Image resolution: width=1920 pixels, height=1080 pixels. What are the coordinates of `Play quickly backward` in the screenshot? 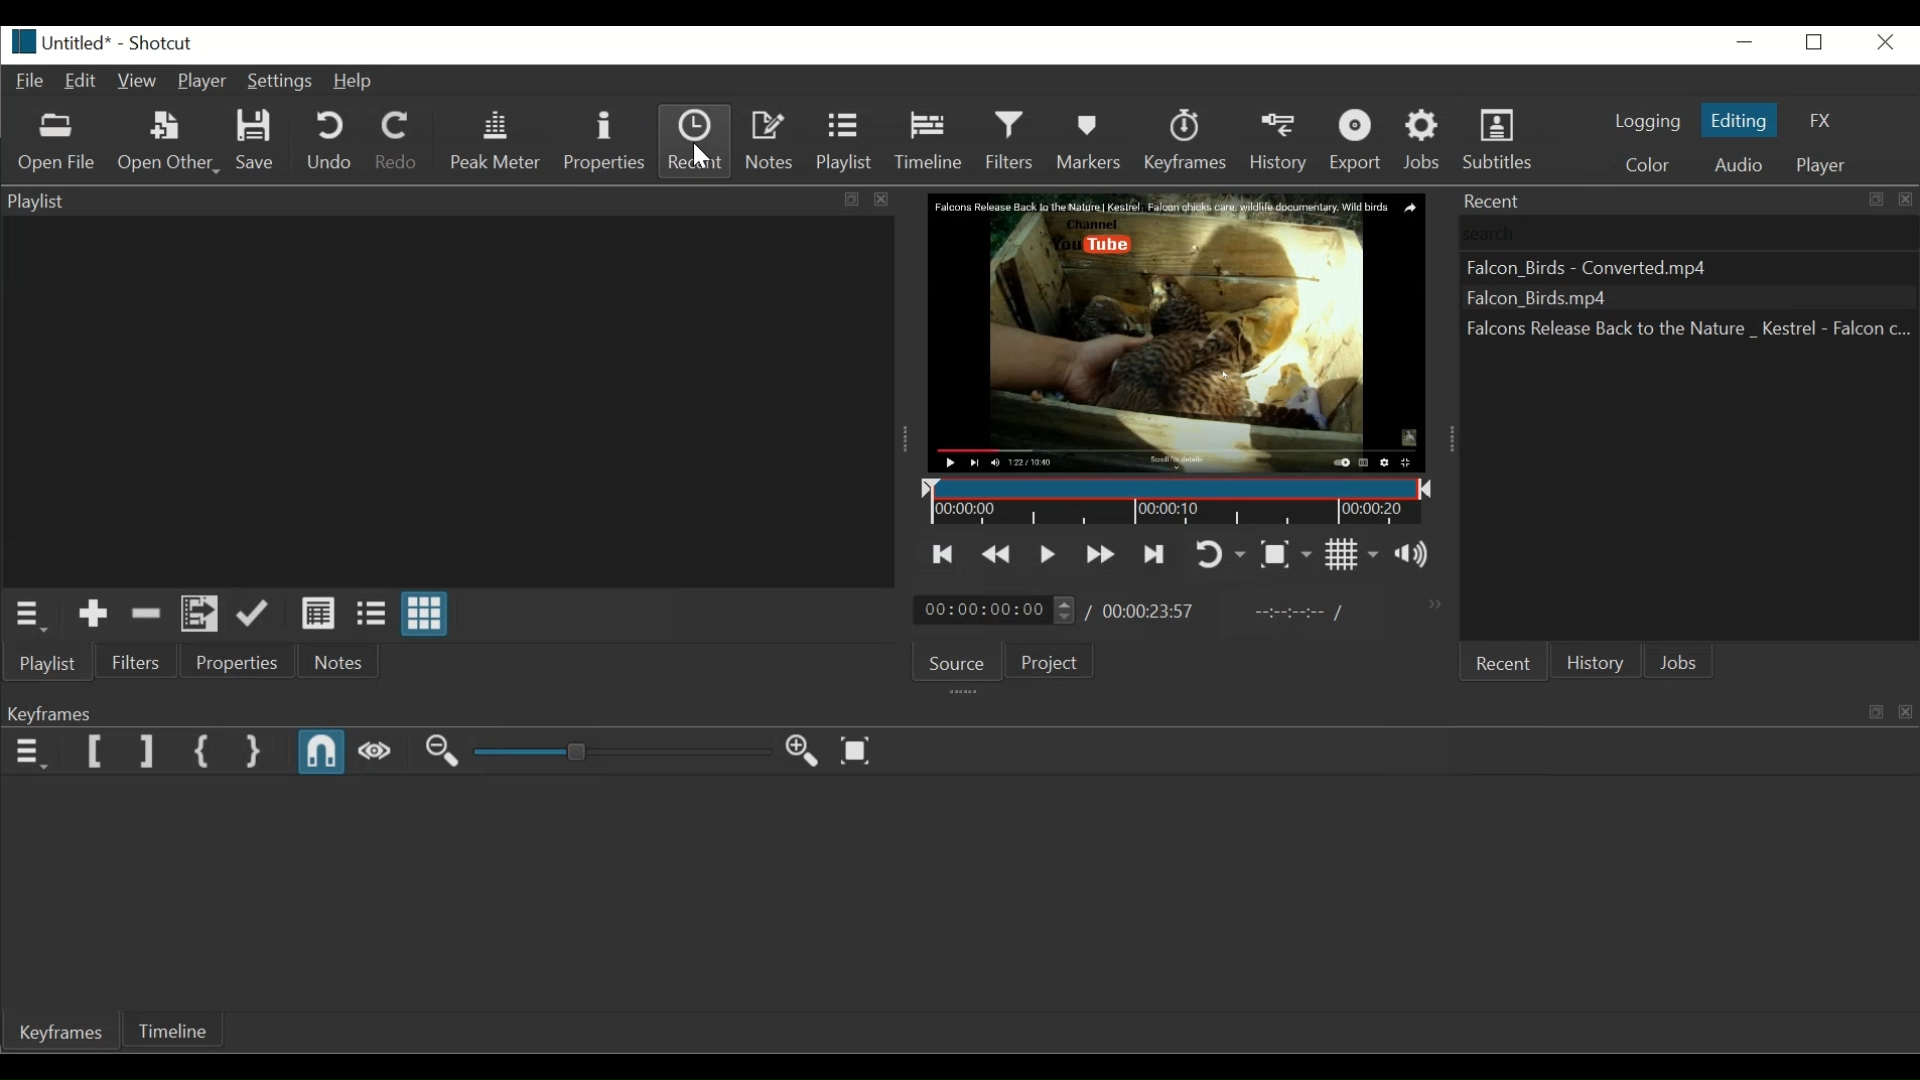 It's located at (999, 553).